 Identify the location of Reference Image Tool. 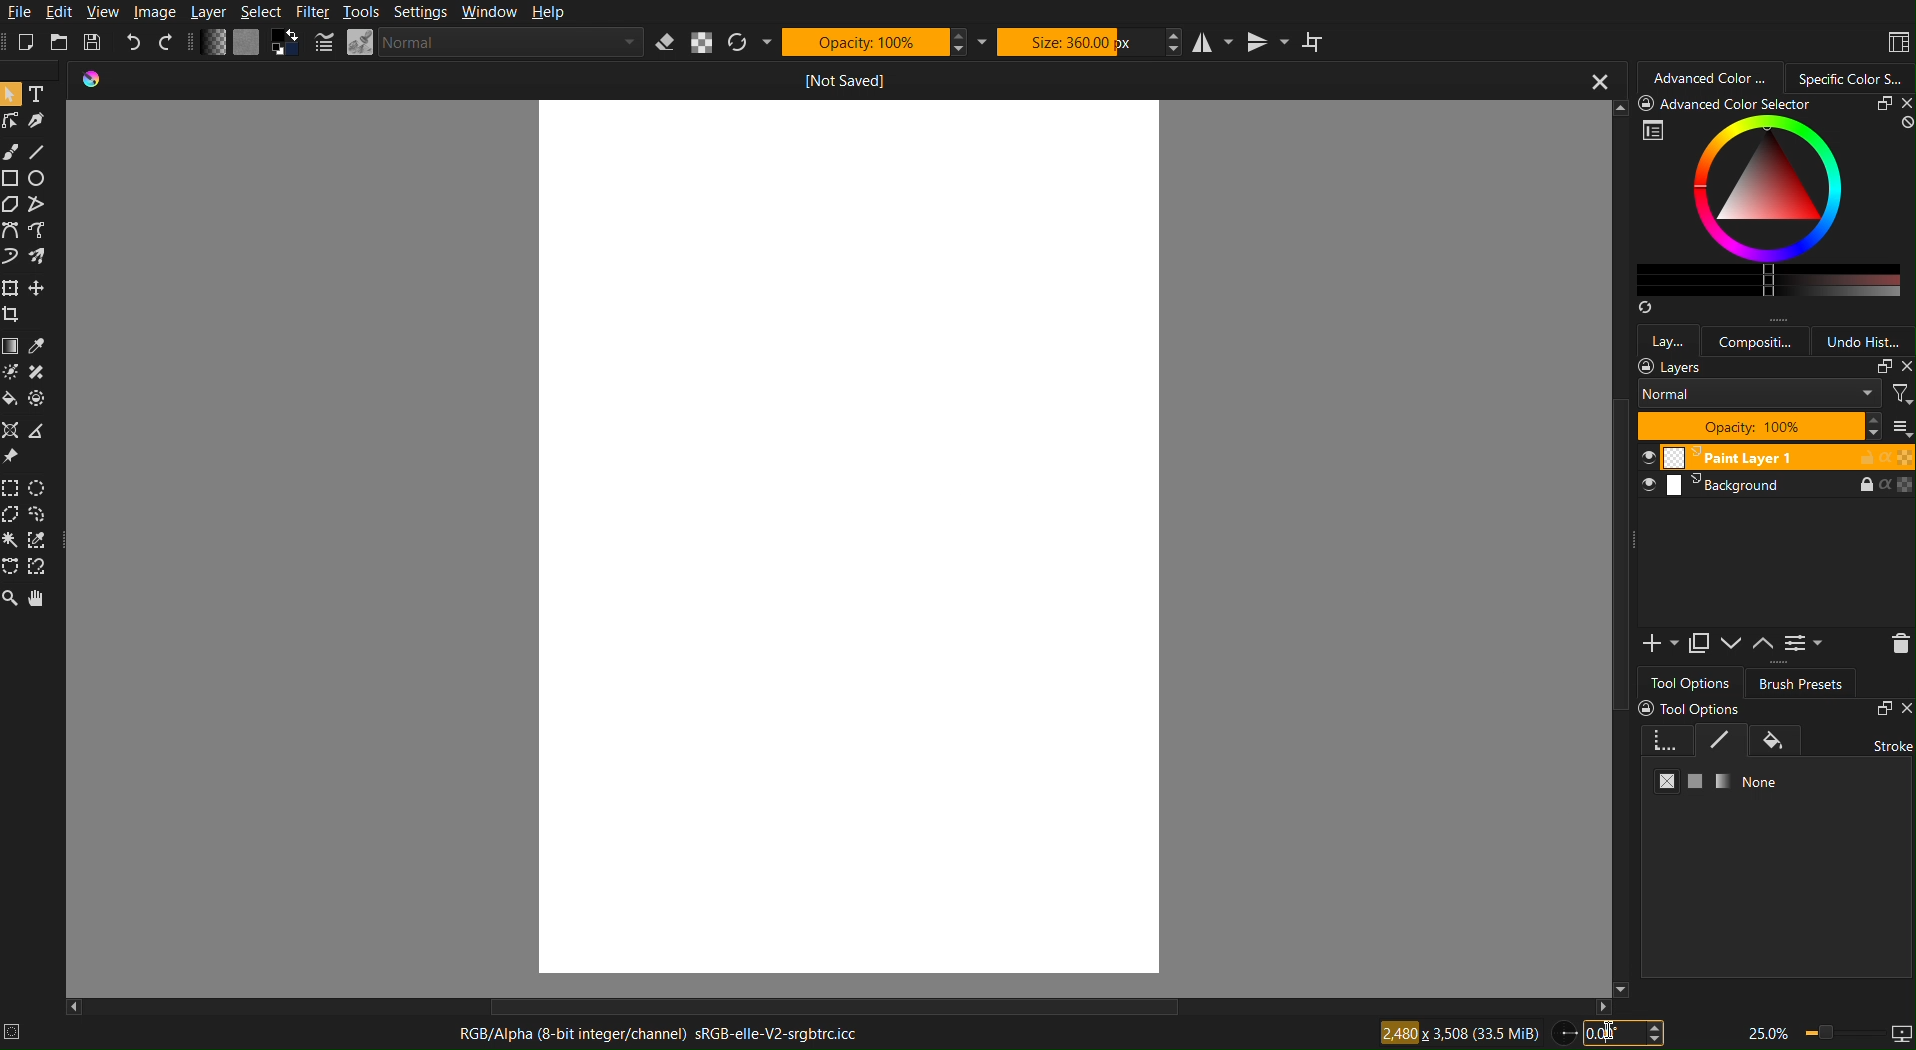
(10, 456).